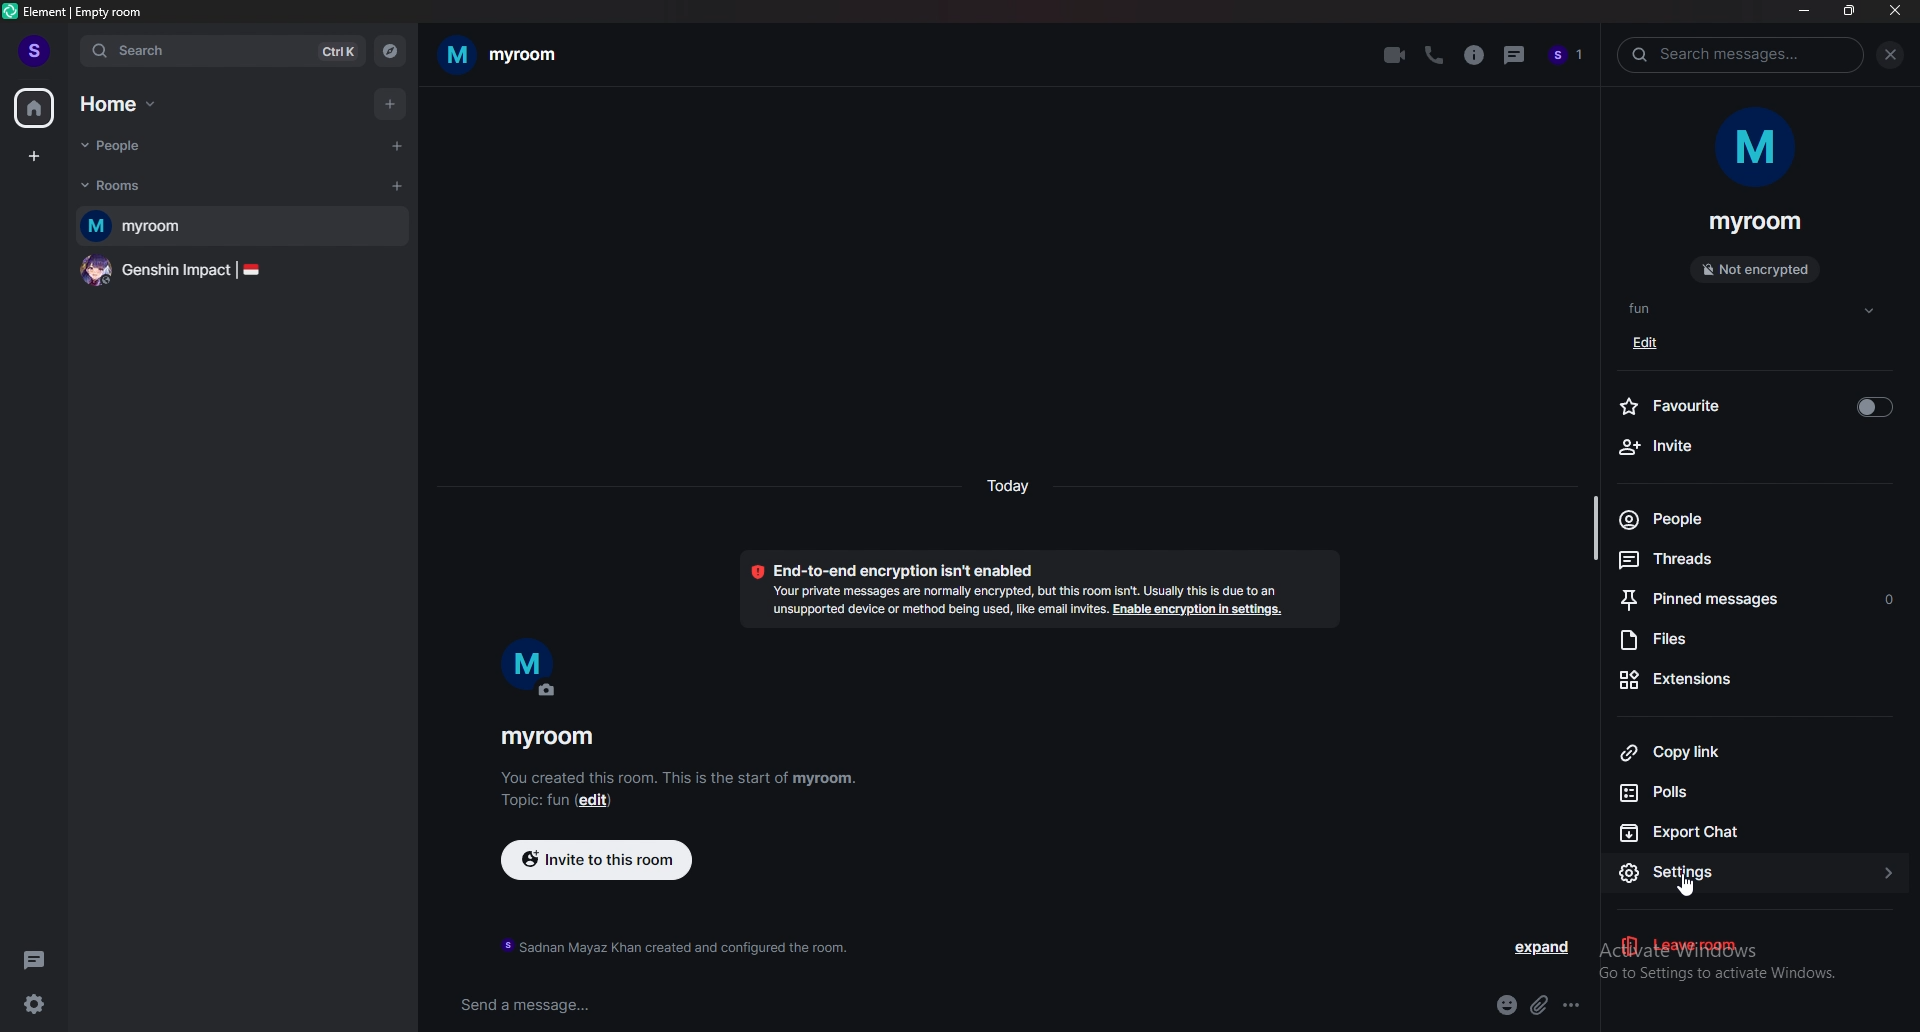 This screenshot has width=1920, height=1032. Describe the element at coordinates (37, 957) in the screenshot. I see `threads` at that location.